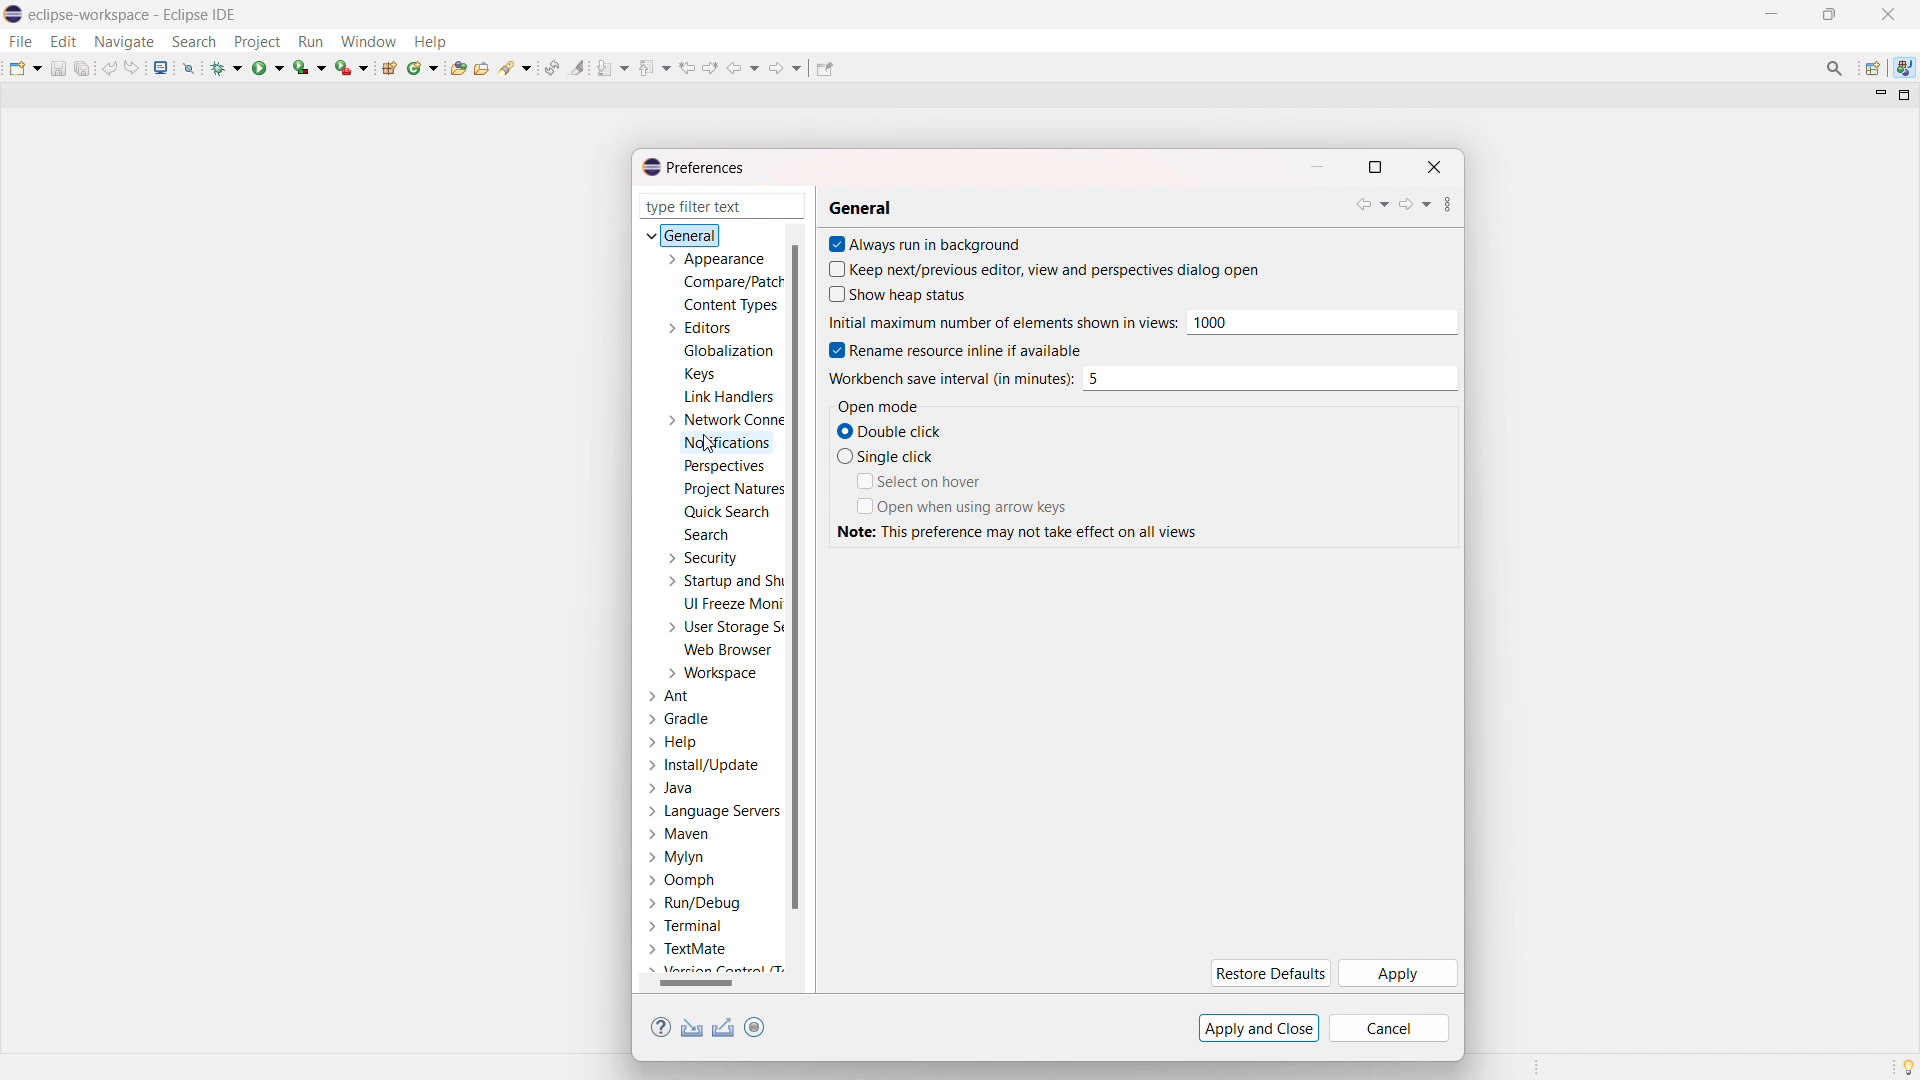  I want to click on mylyn, so click(677, 858).